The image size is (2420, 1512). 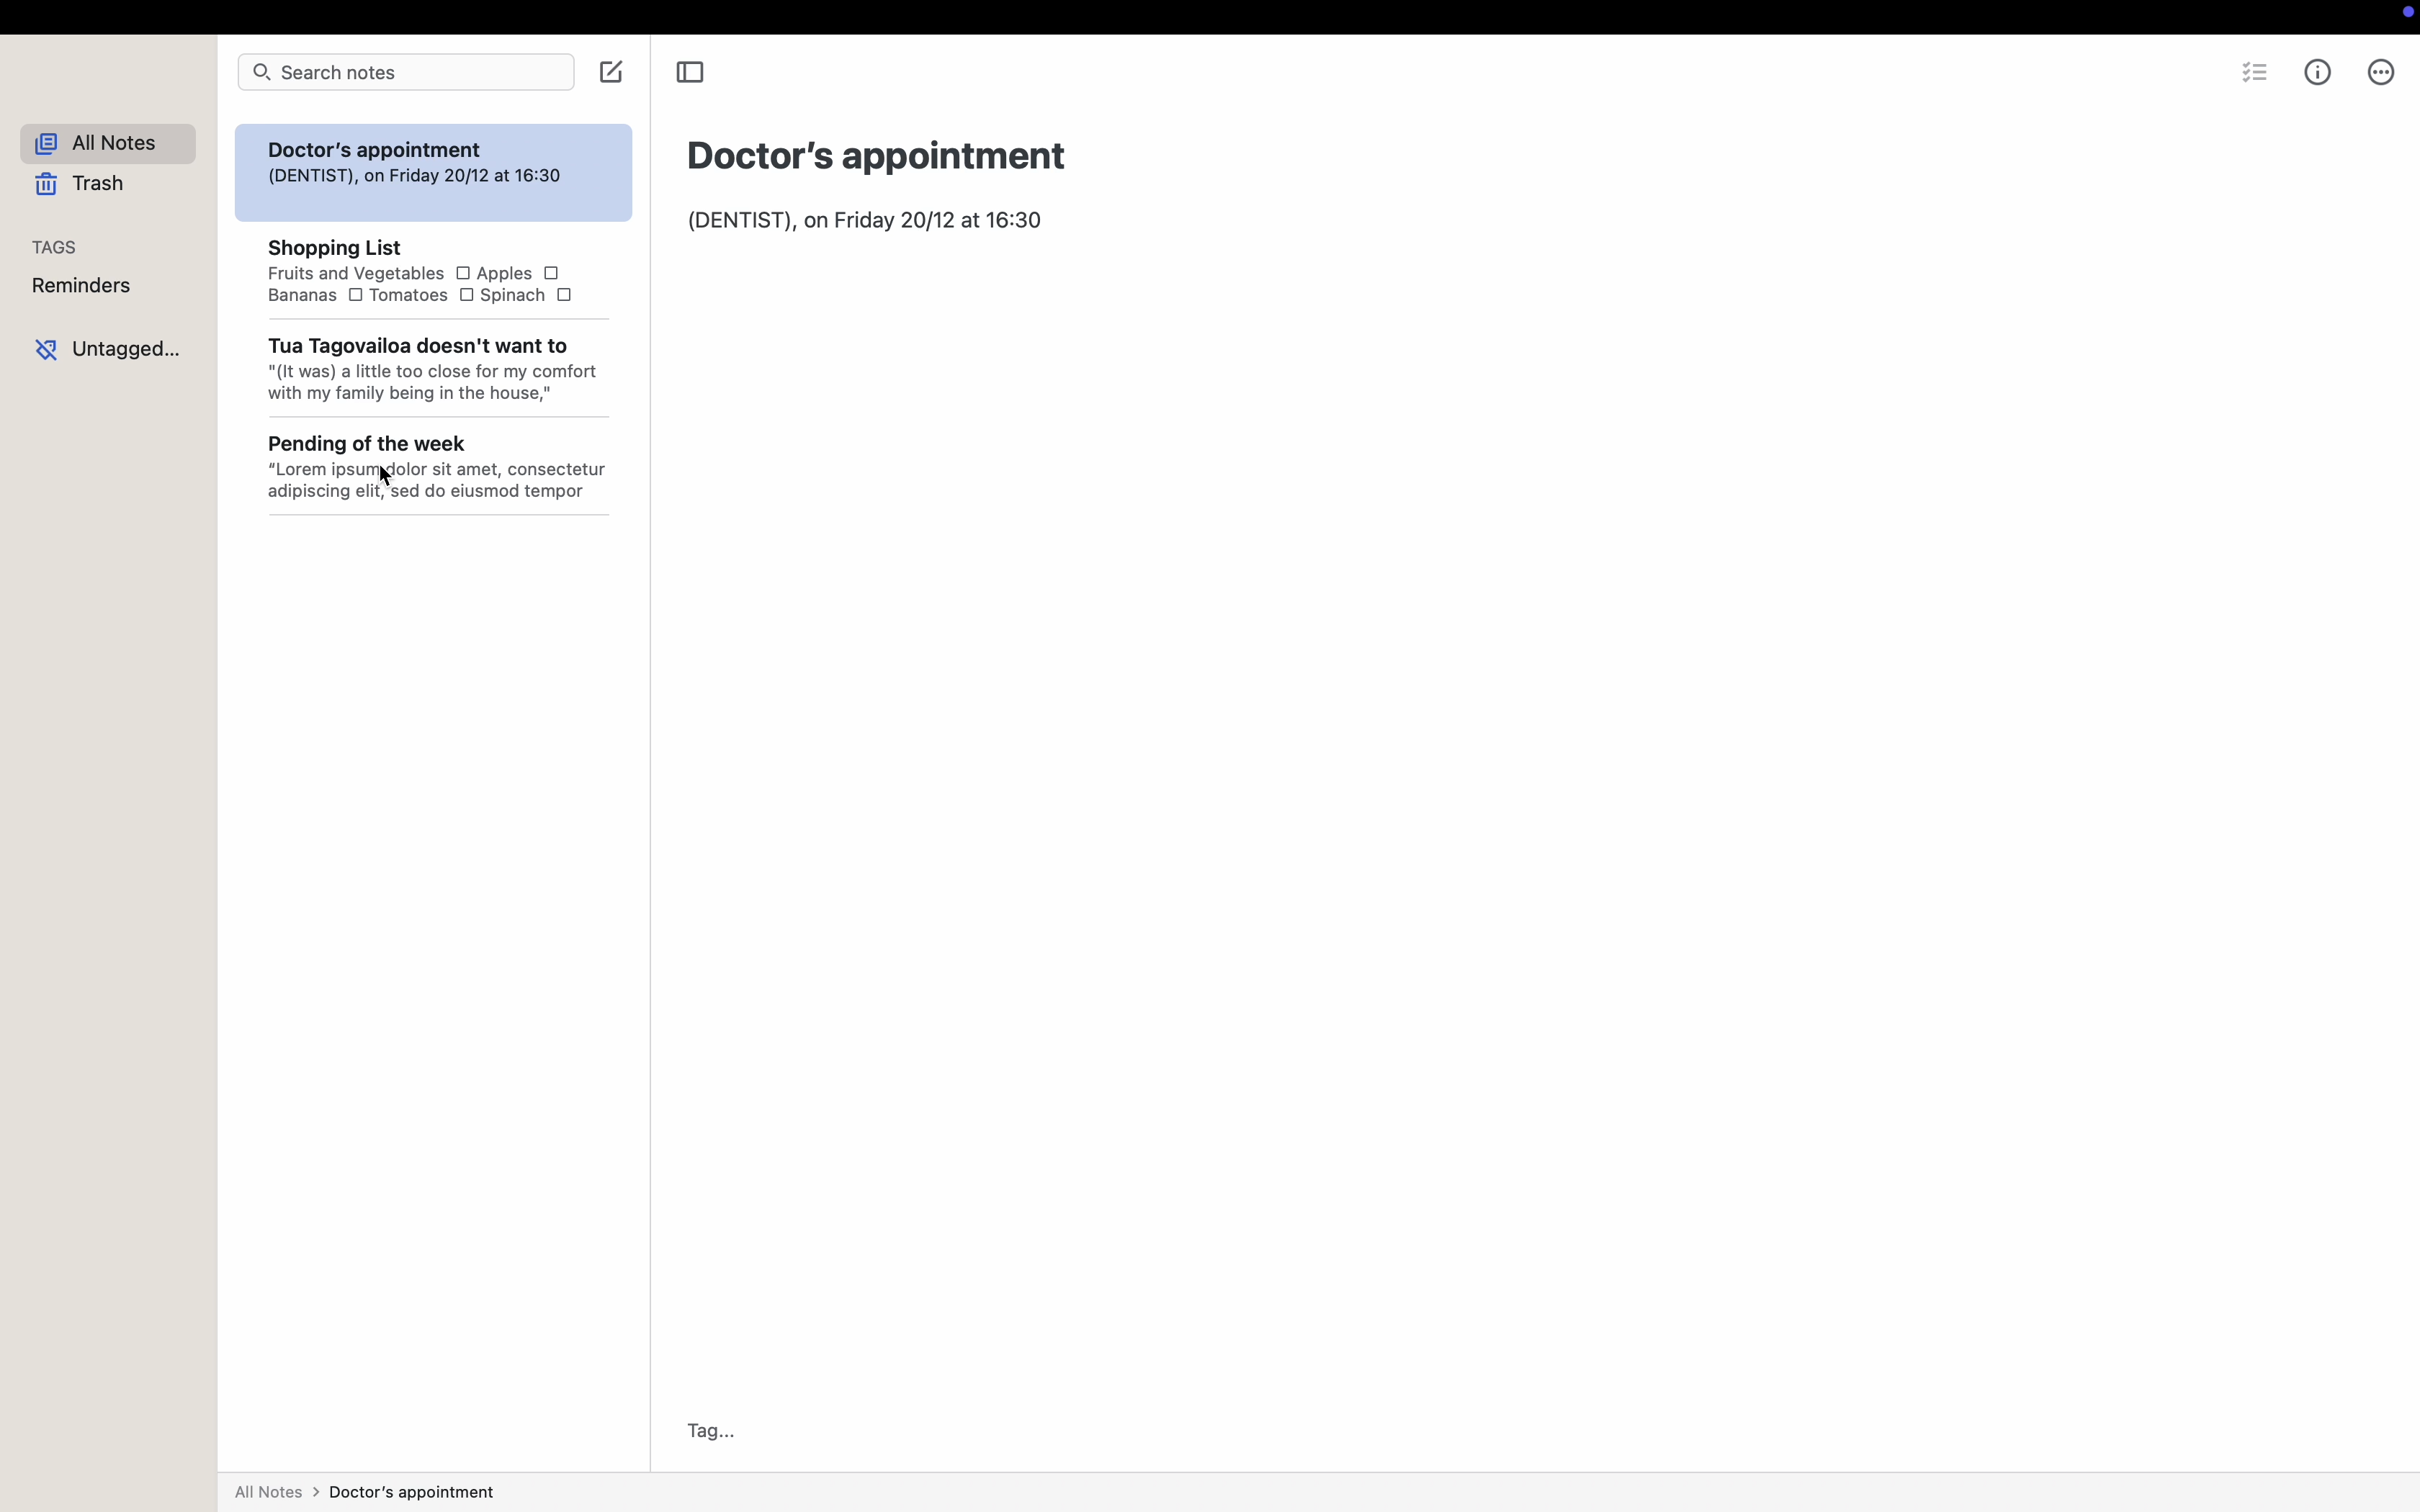 I want to click on reminders, so click(x=86, y=287).